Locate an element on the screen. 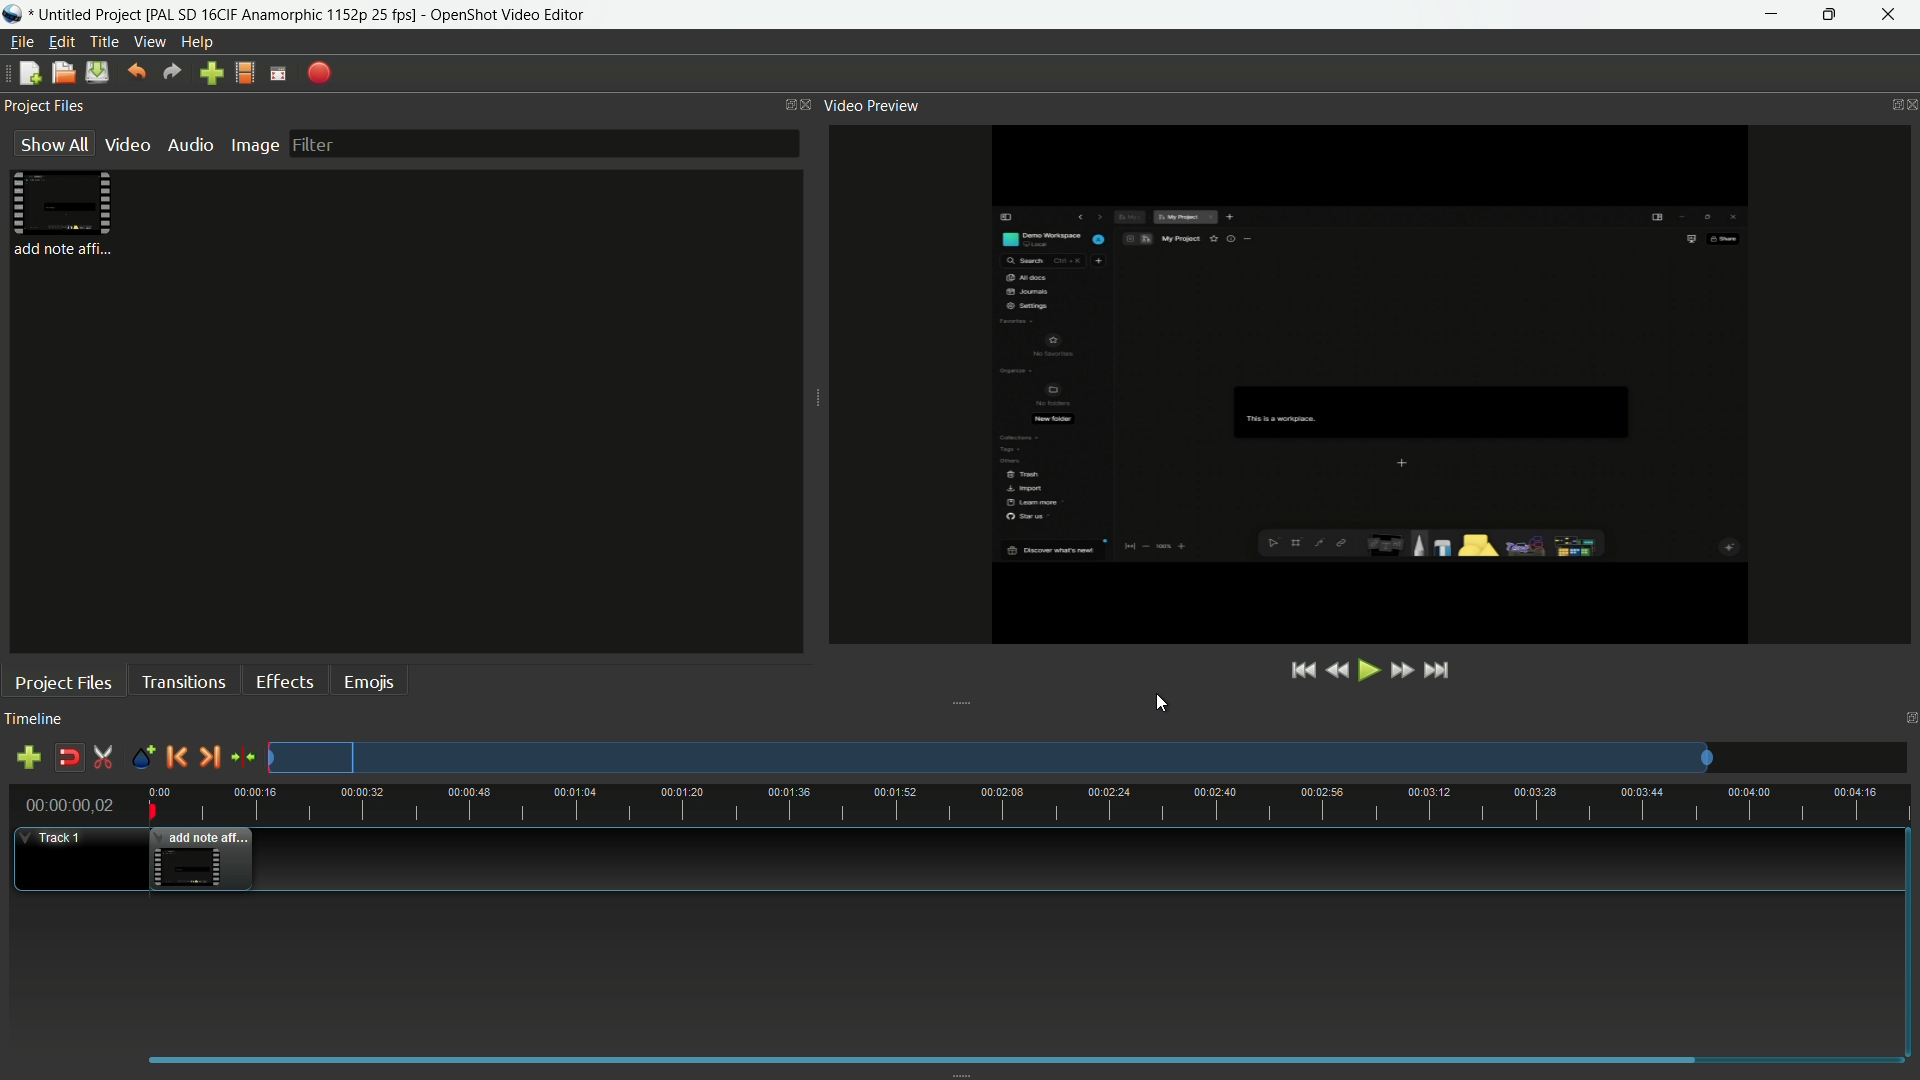 This screenshot has width=1920, height=1080. emojis is located at coordinates (369, 681).